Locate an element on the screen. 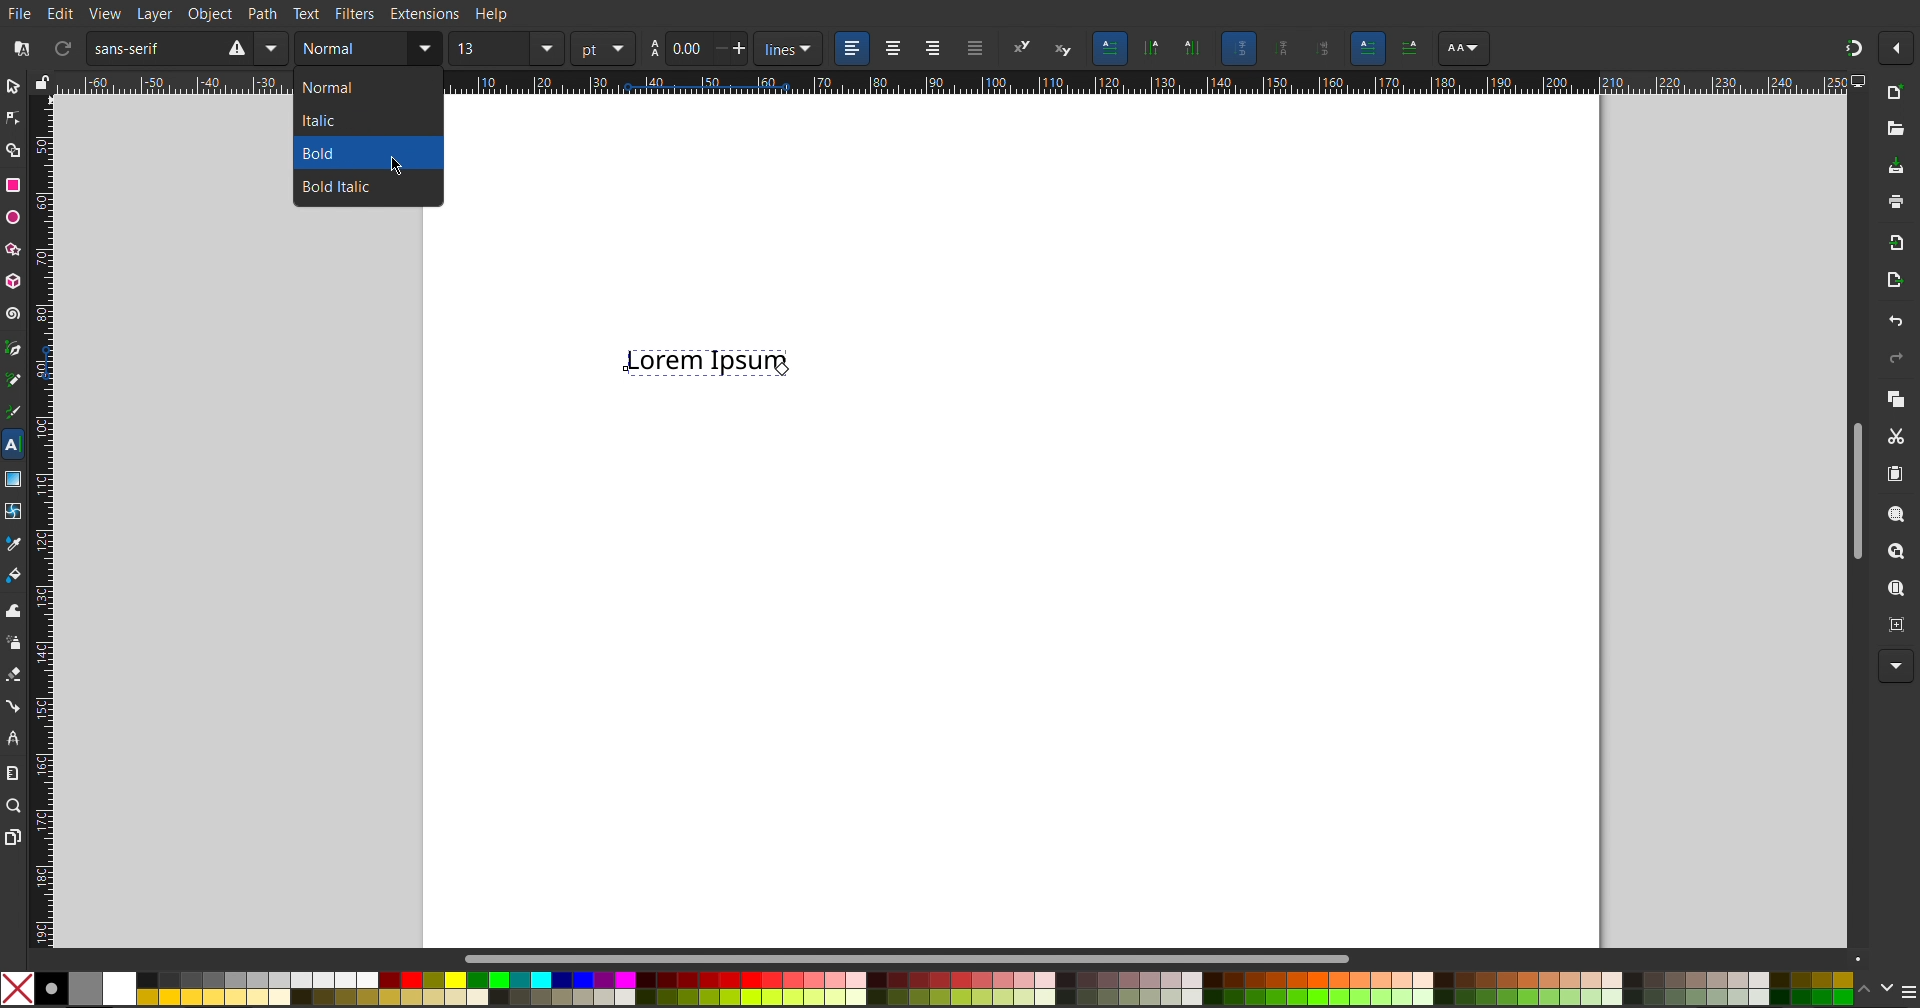 The height and width of the screenshot is (1008, 1920). Layer is located at coordinates (151, 13).